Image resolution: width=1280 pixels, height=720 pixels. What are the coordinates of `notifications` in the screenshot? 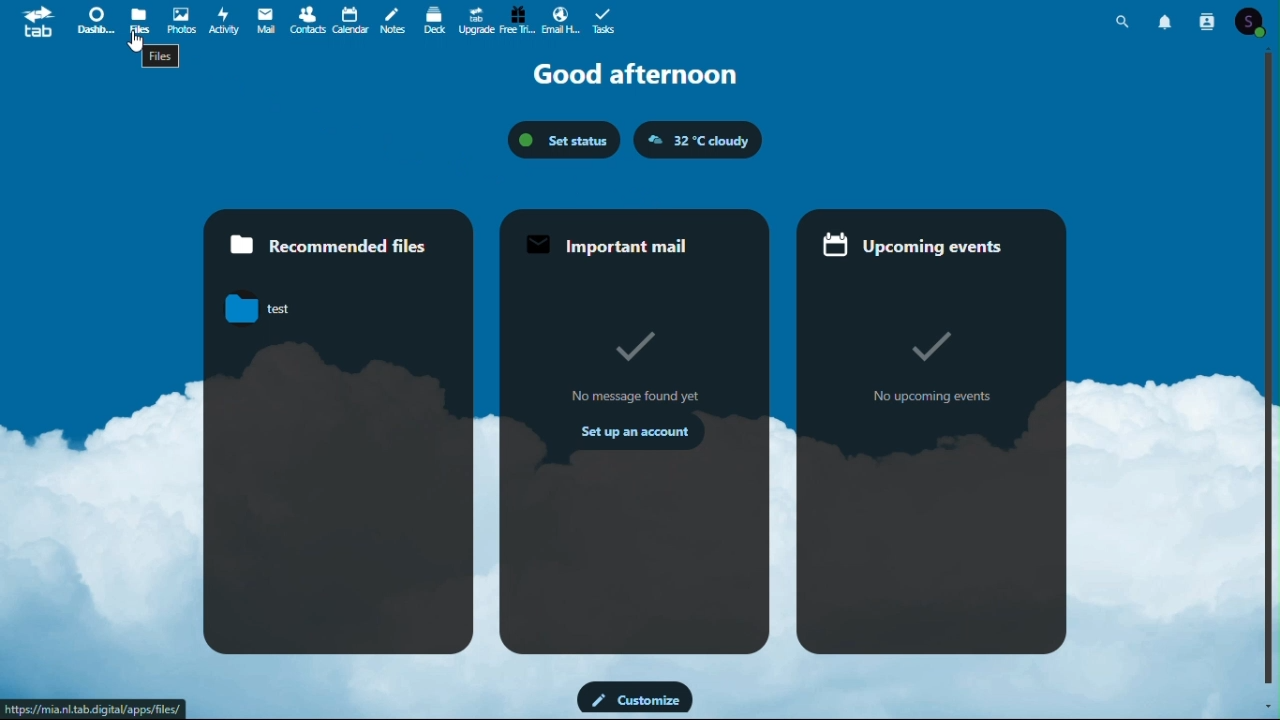 It's located at (1167, 22).